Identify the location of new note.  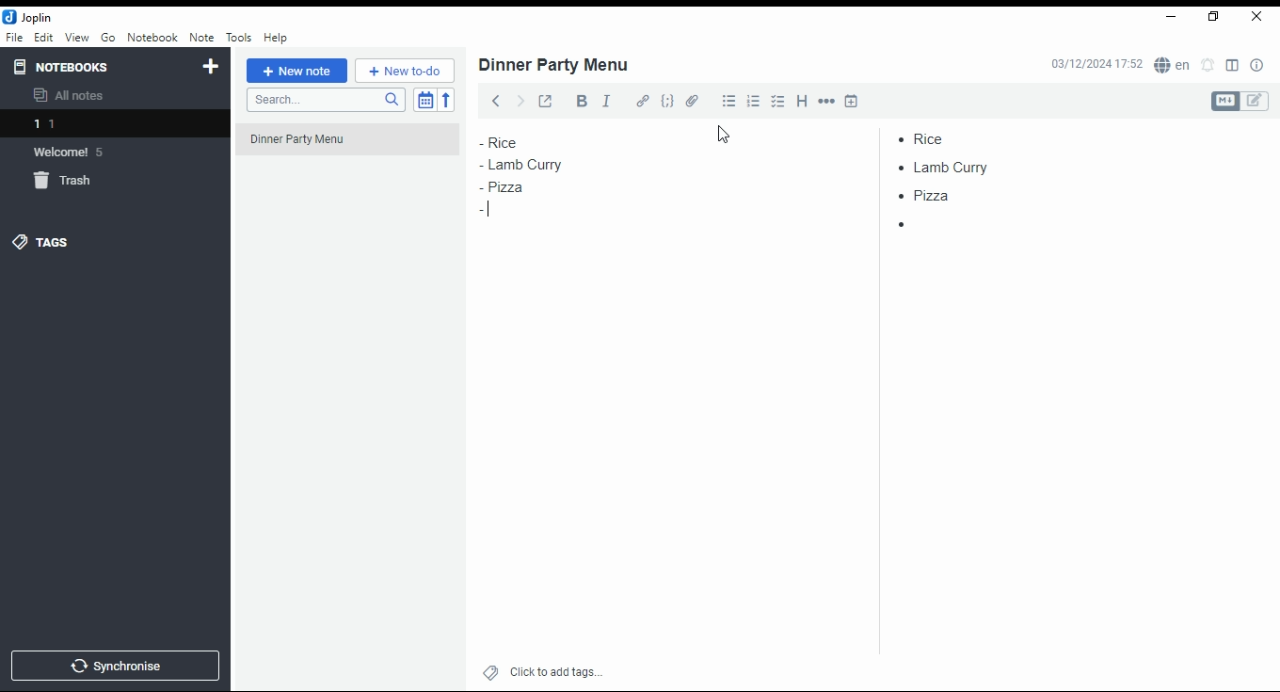
(296, 71).